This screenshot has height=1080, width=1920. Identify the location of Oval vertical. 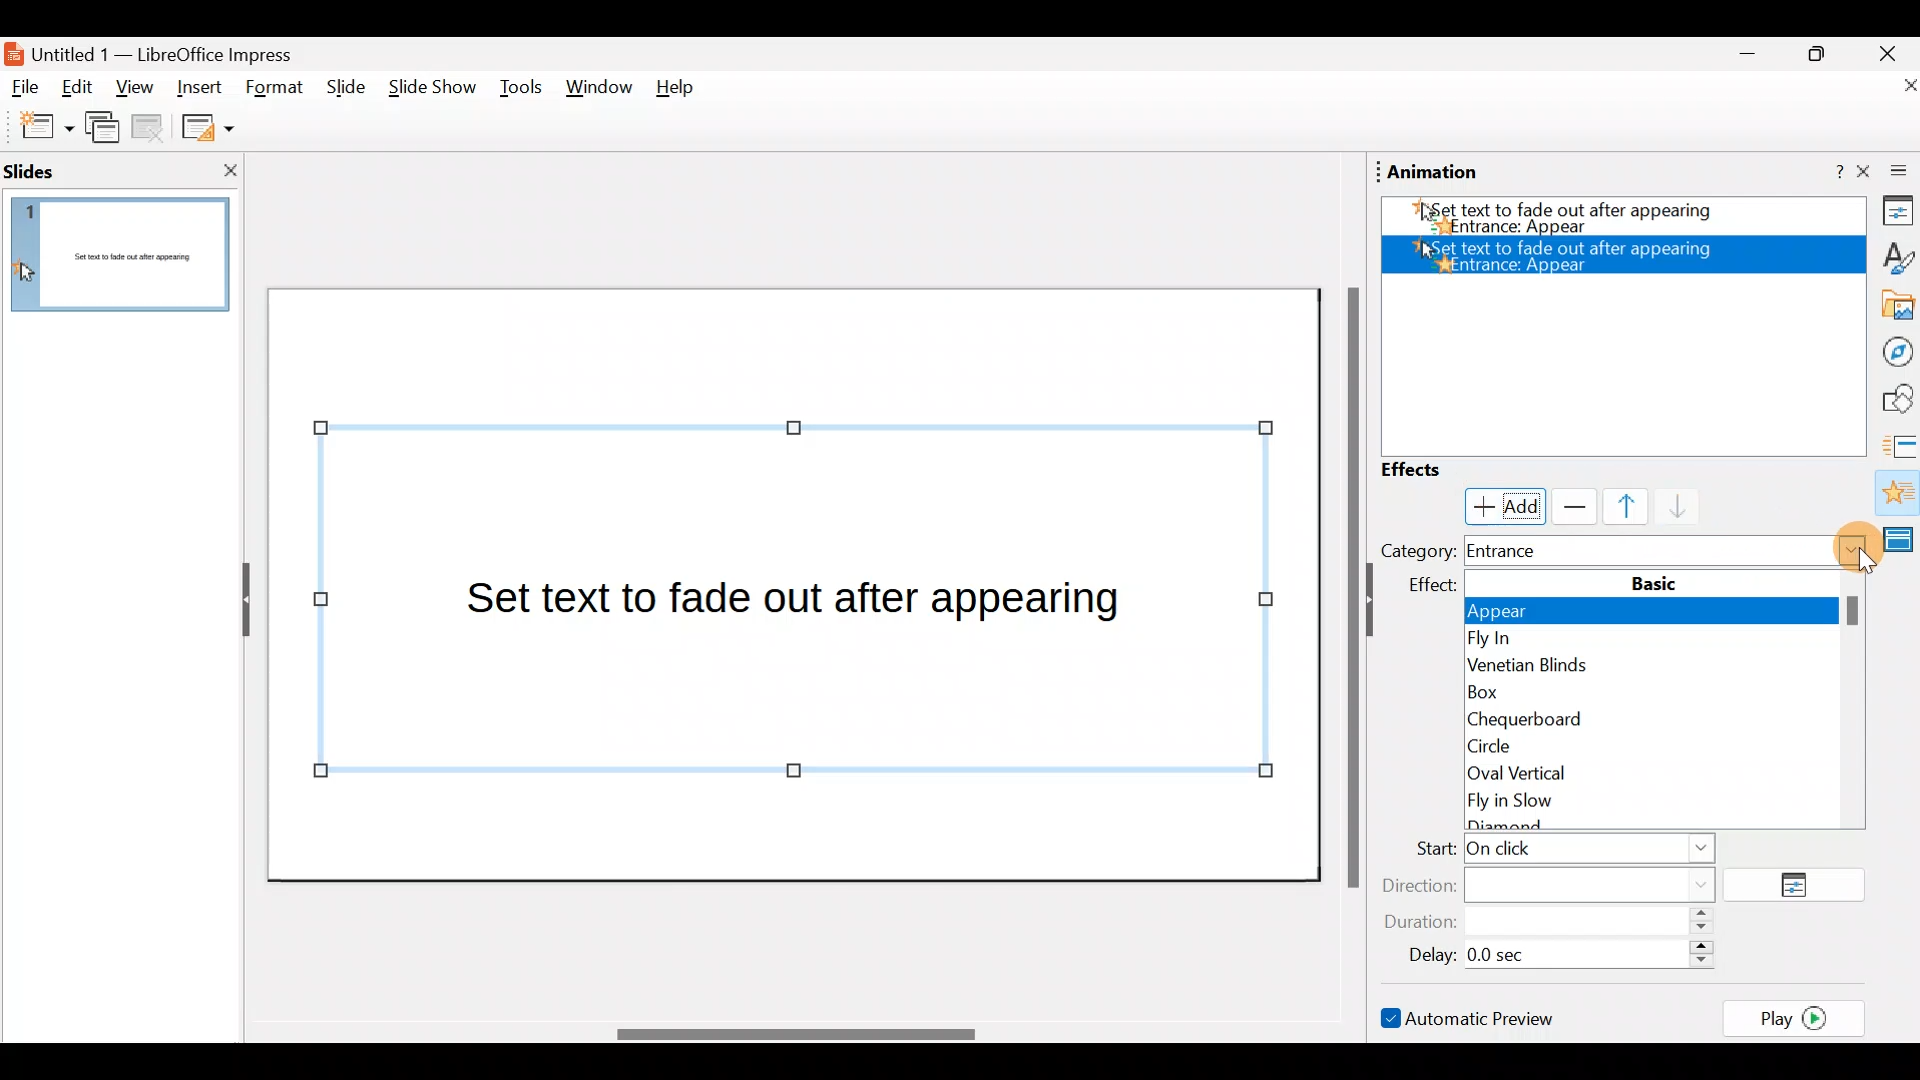
(1658, 773).